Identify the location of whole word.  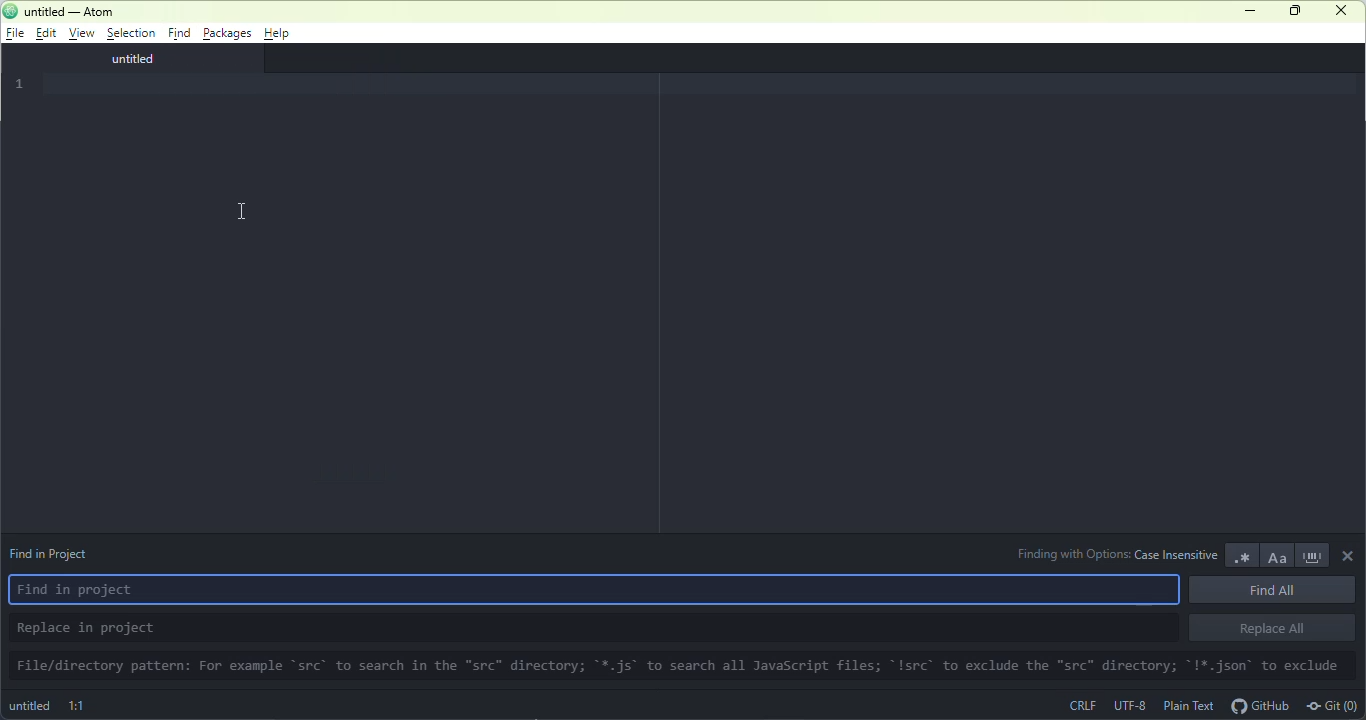
(1313, 555).